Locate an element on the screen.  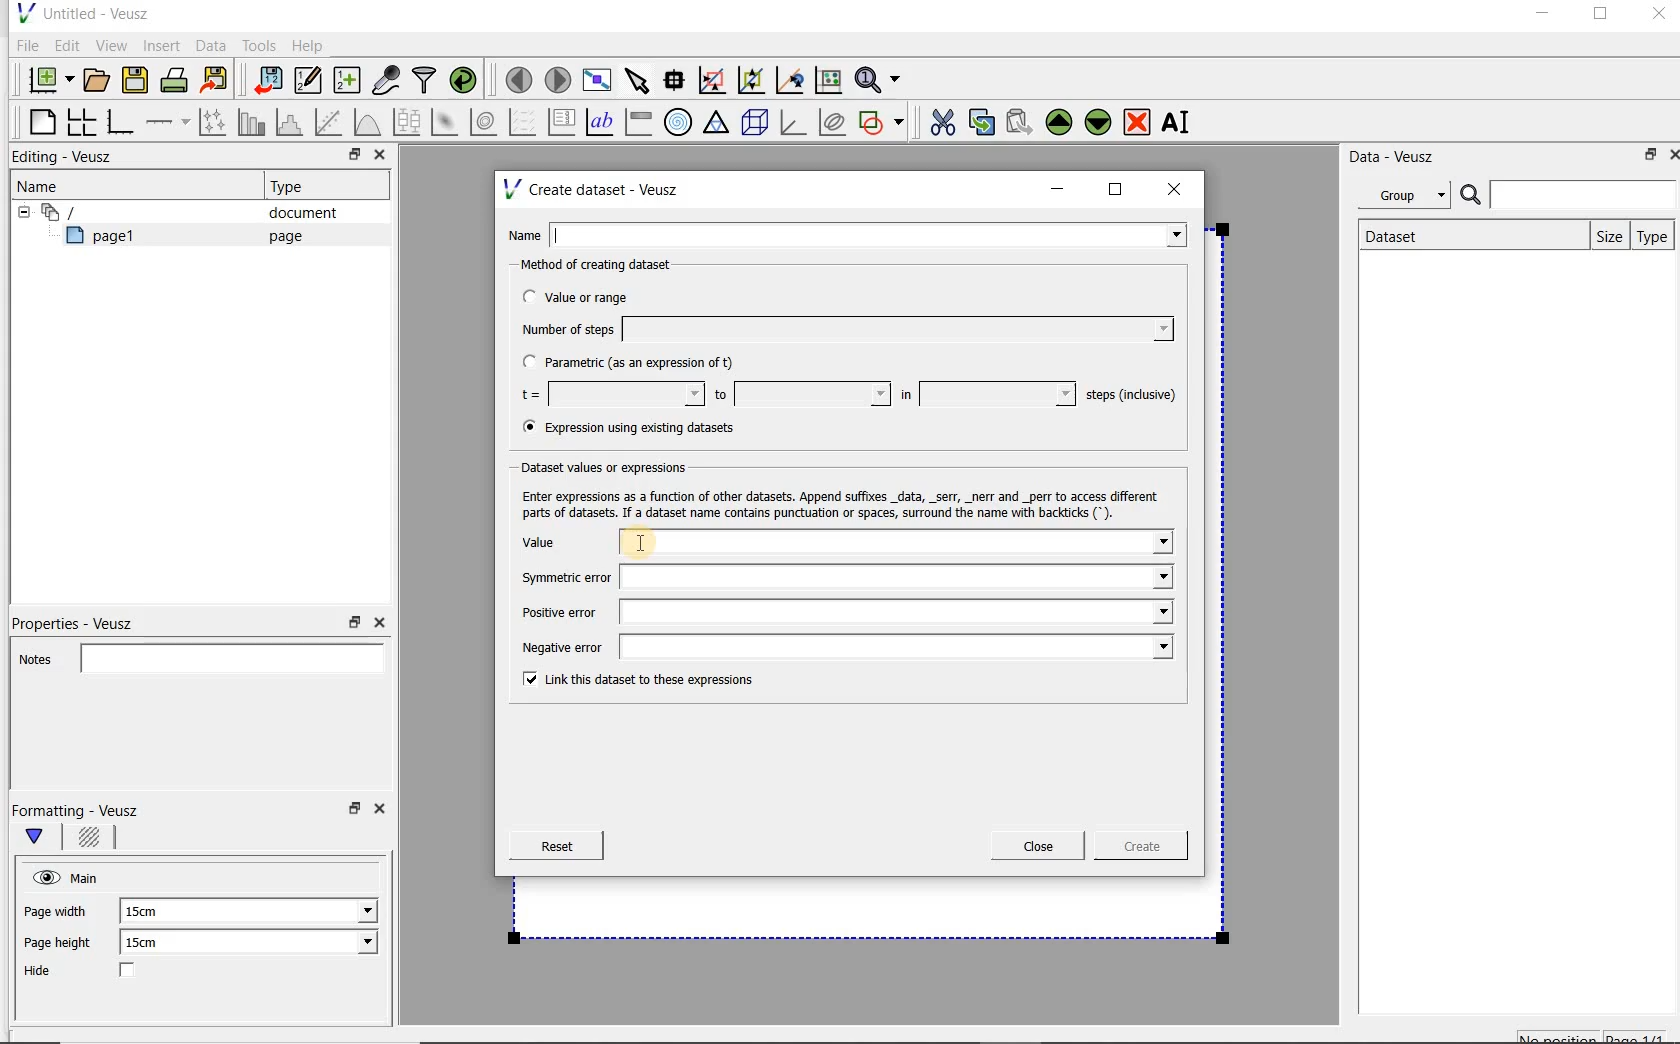
3d graph is located at coordinates (794, 124).